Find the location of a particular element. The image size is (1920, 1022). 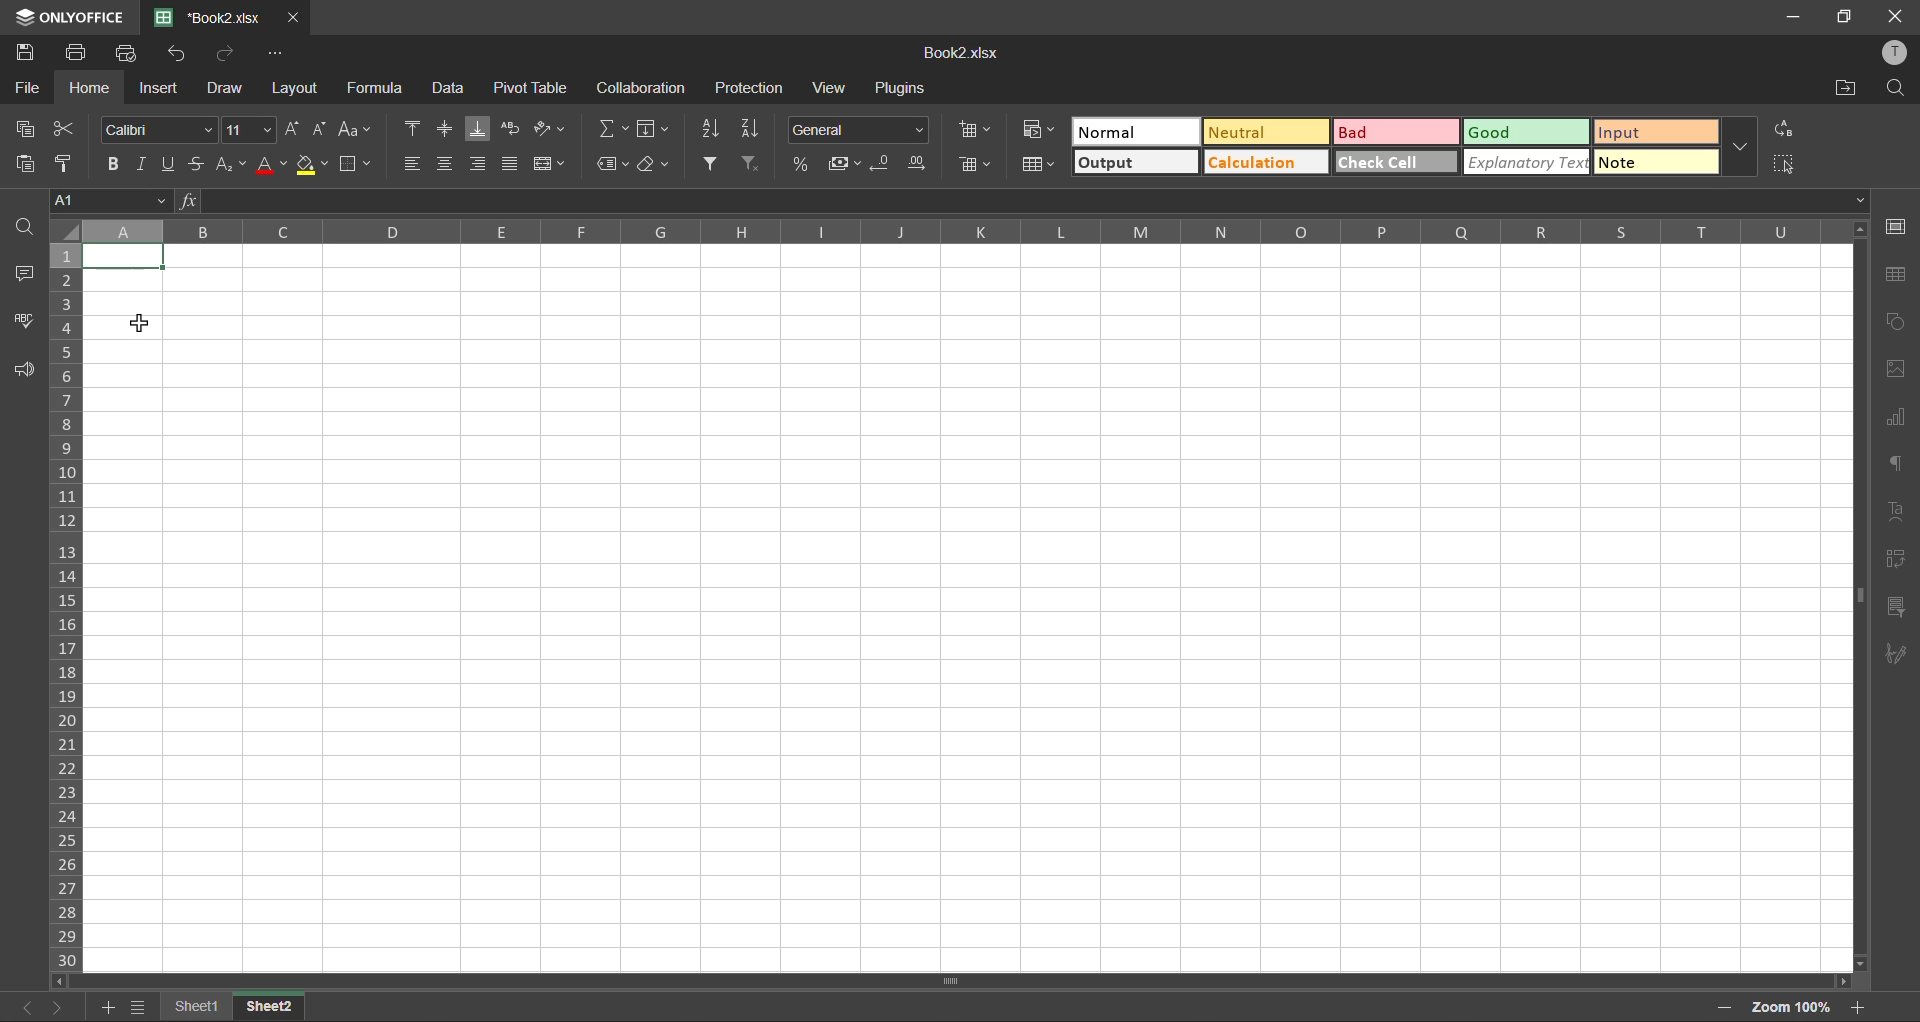

pivot table is located at coordinates (1893, 558).